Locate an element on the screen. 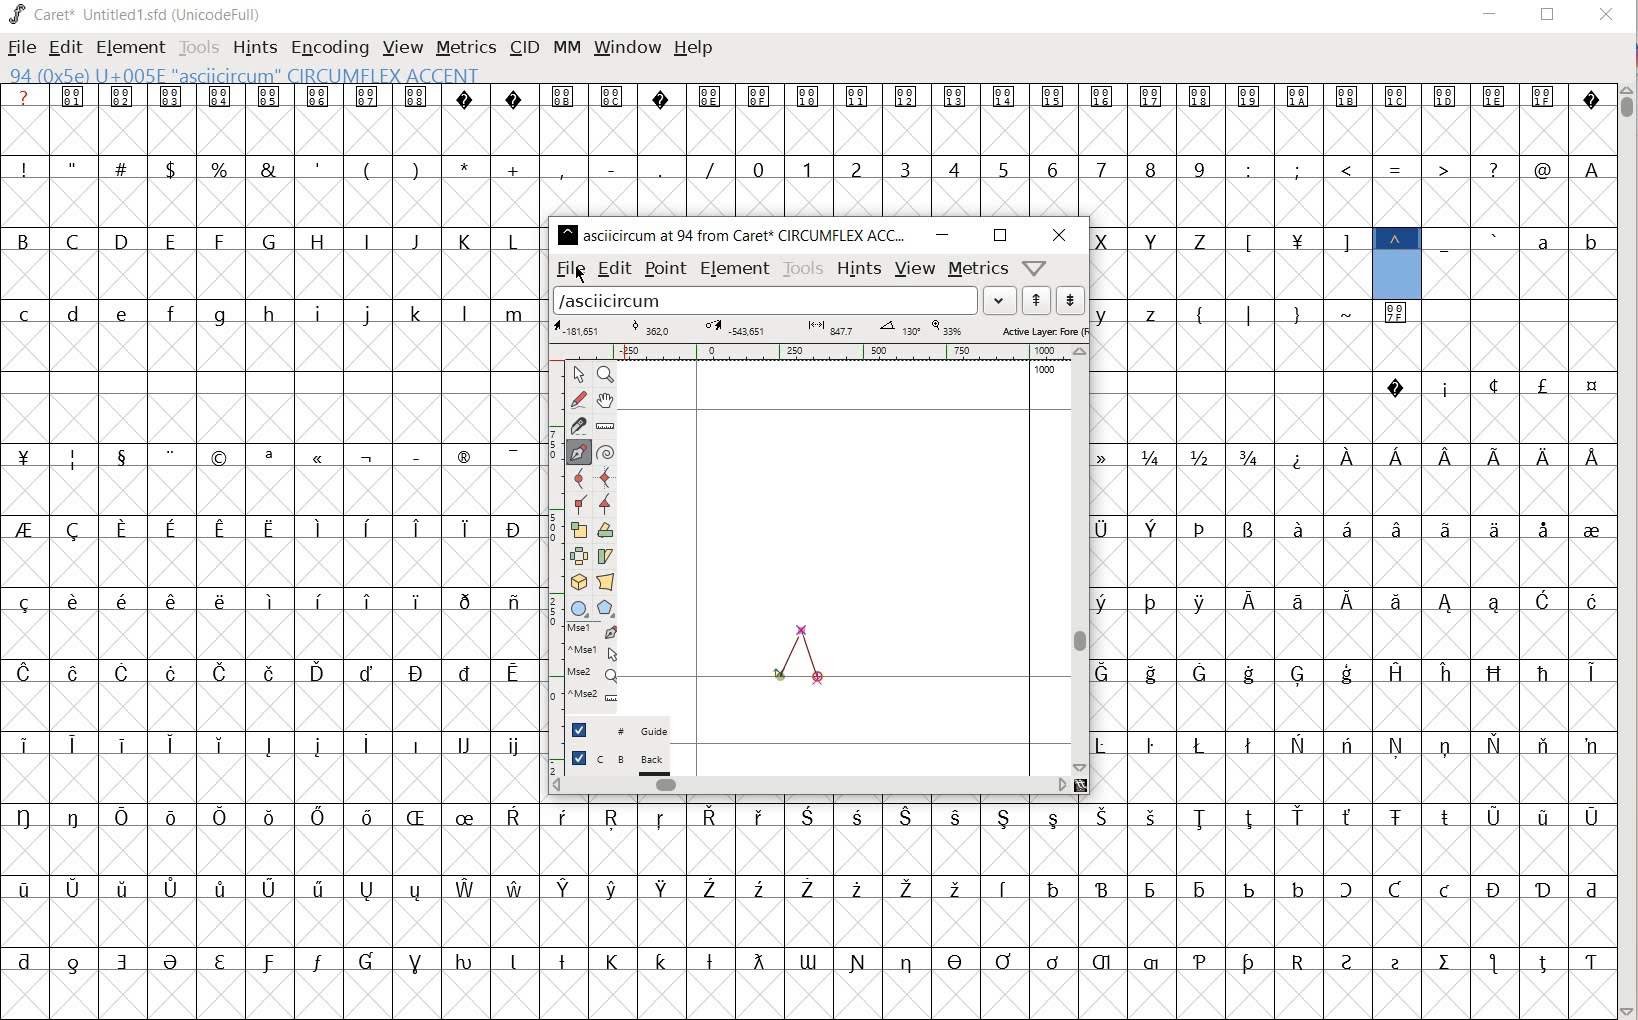 The width and height of the screenshot is (1638, 1020). Add a corner point is located at coordinates (606, 503).